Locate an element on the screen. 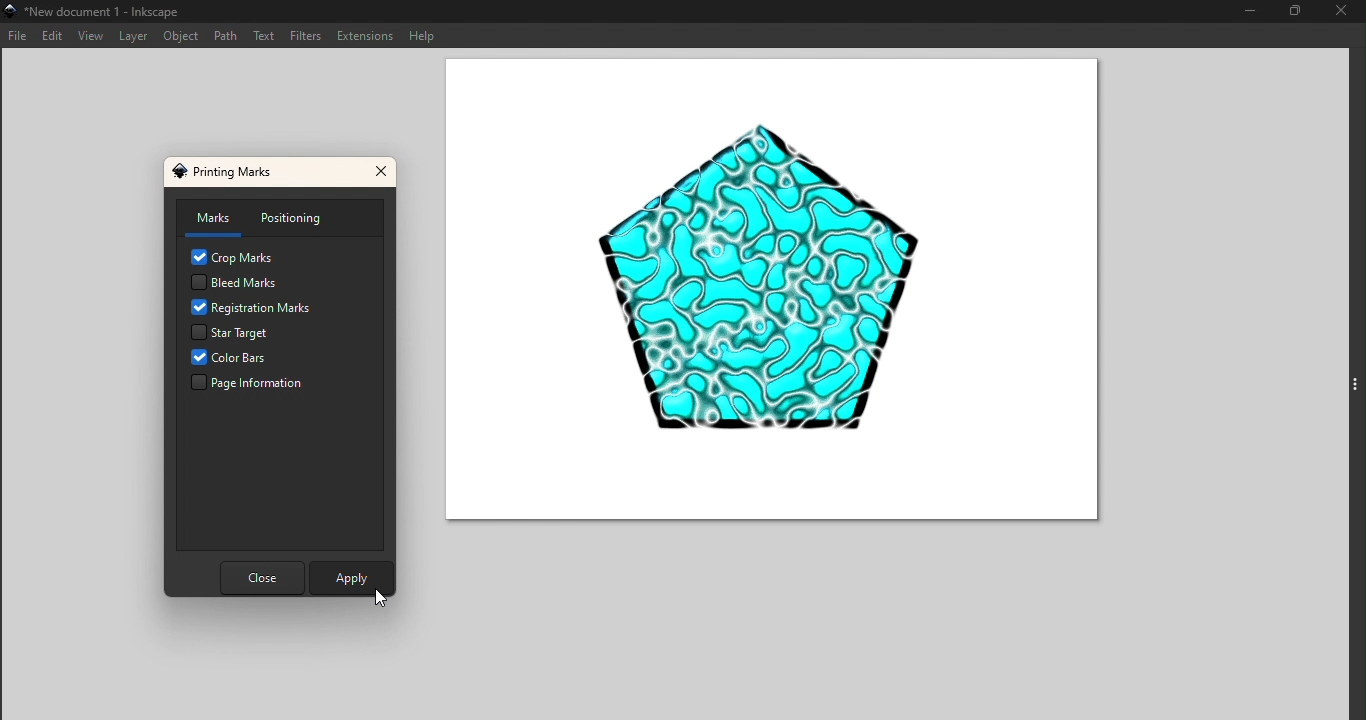 This screenshot has width=1366, height=720. Bleed Marks is located at coordinates (238, 283).